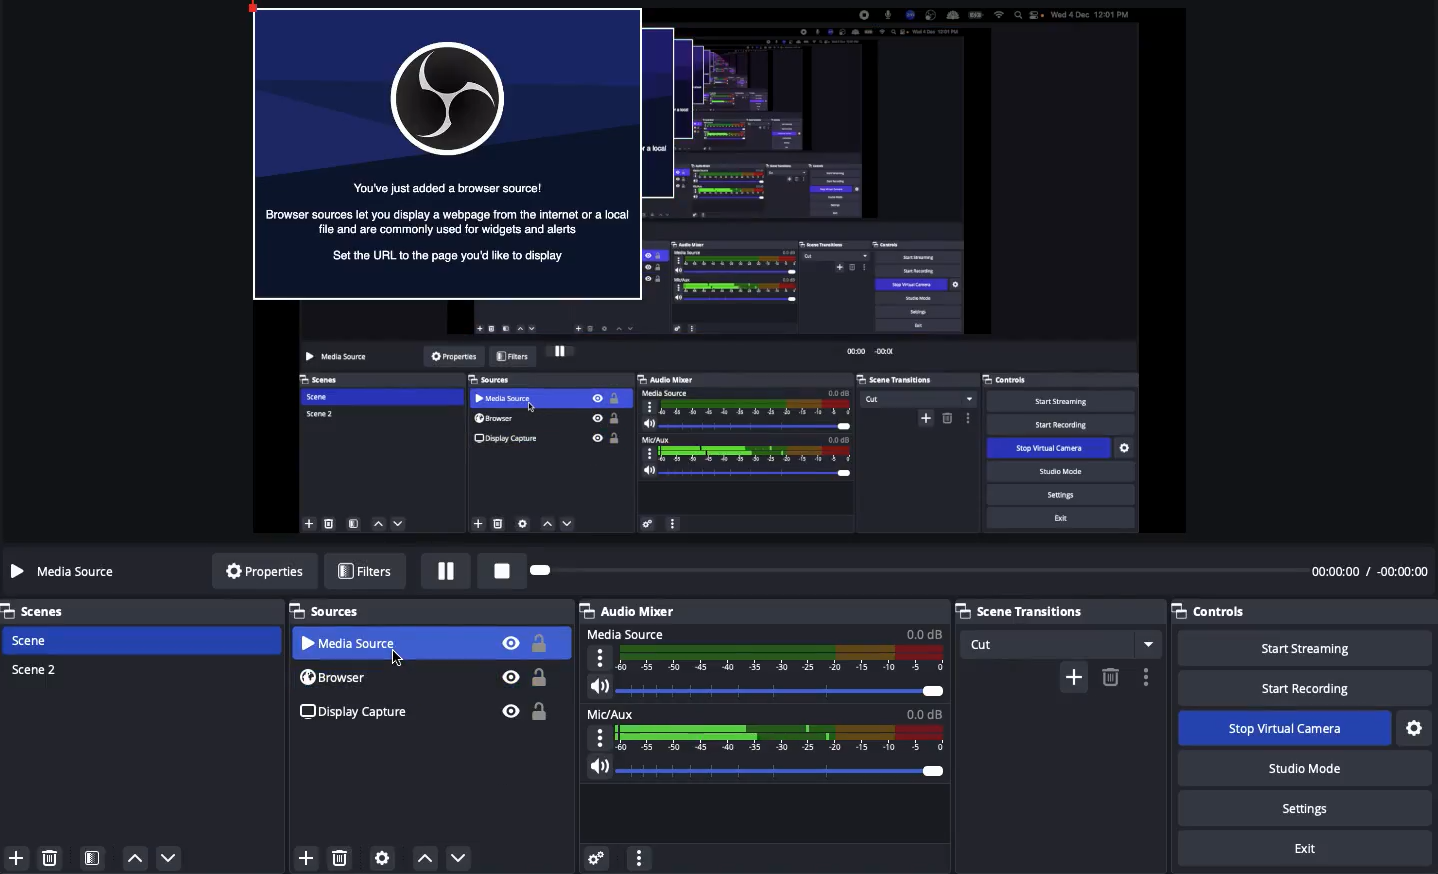  Describe the element at coordinates (263, 569) in the screenshot. I see `Properties` at that location.